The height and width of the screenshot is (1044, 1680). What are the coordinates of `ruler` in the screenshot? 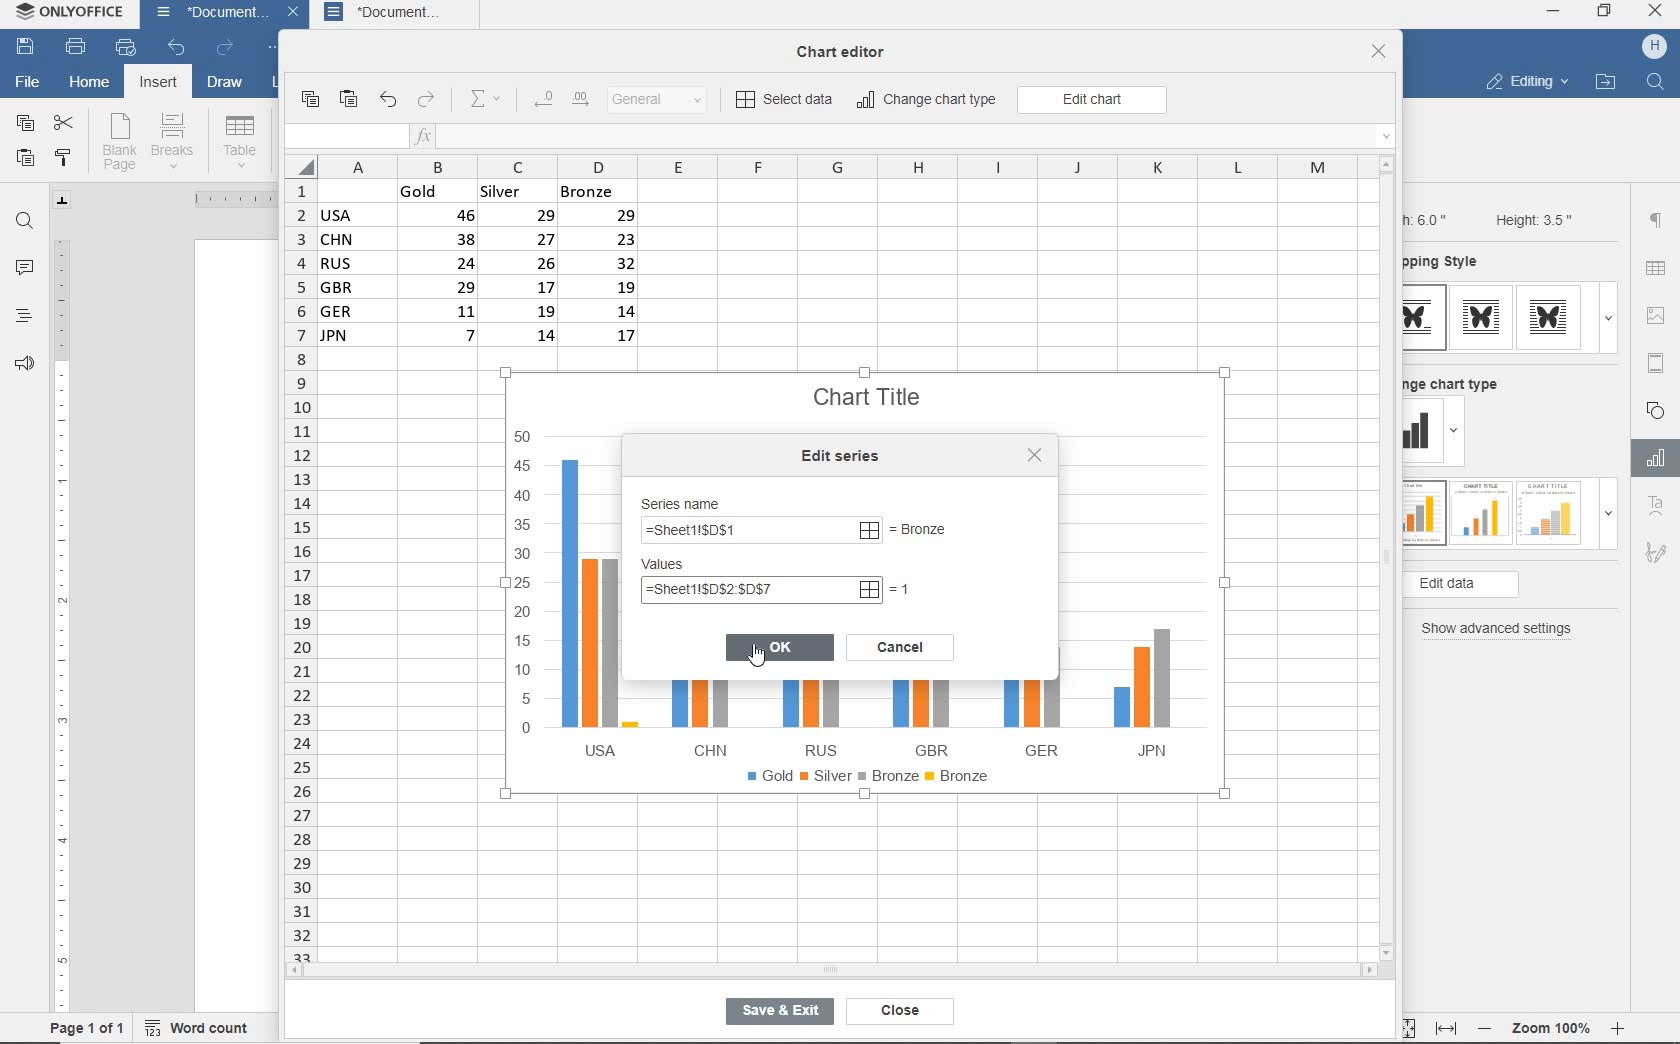 It's located at (225, 199).